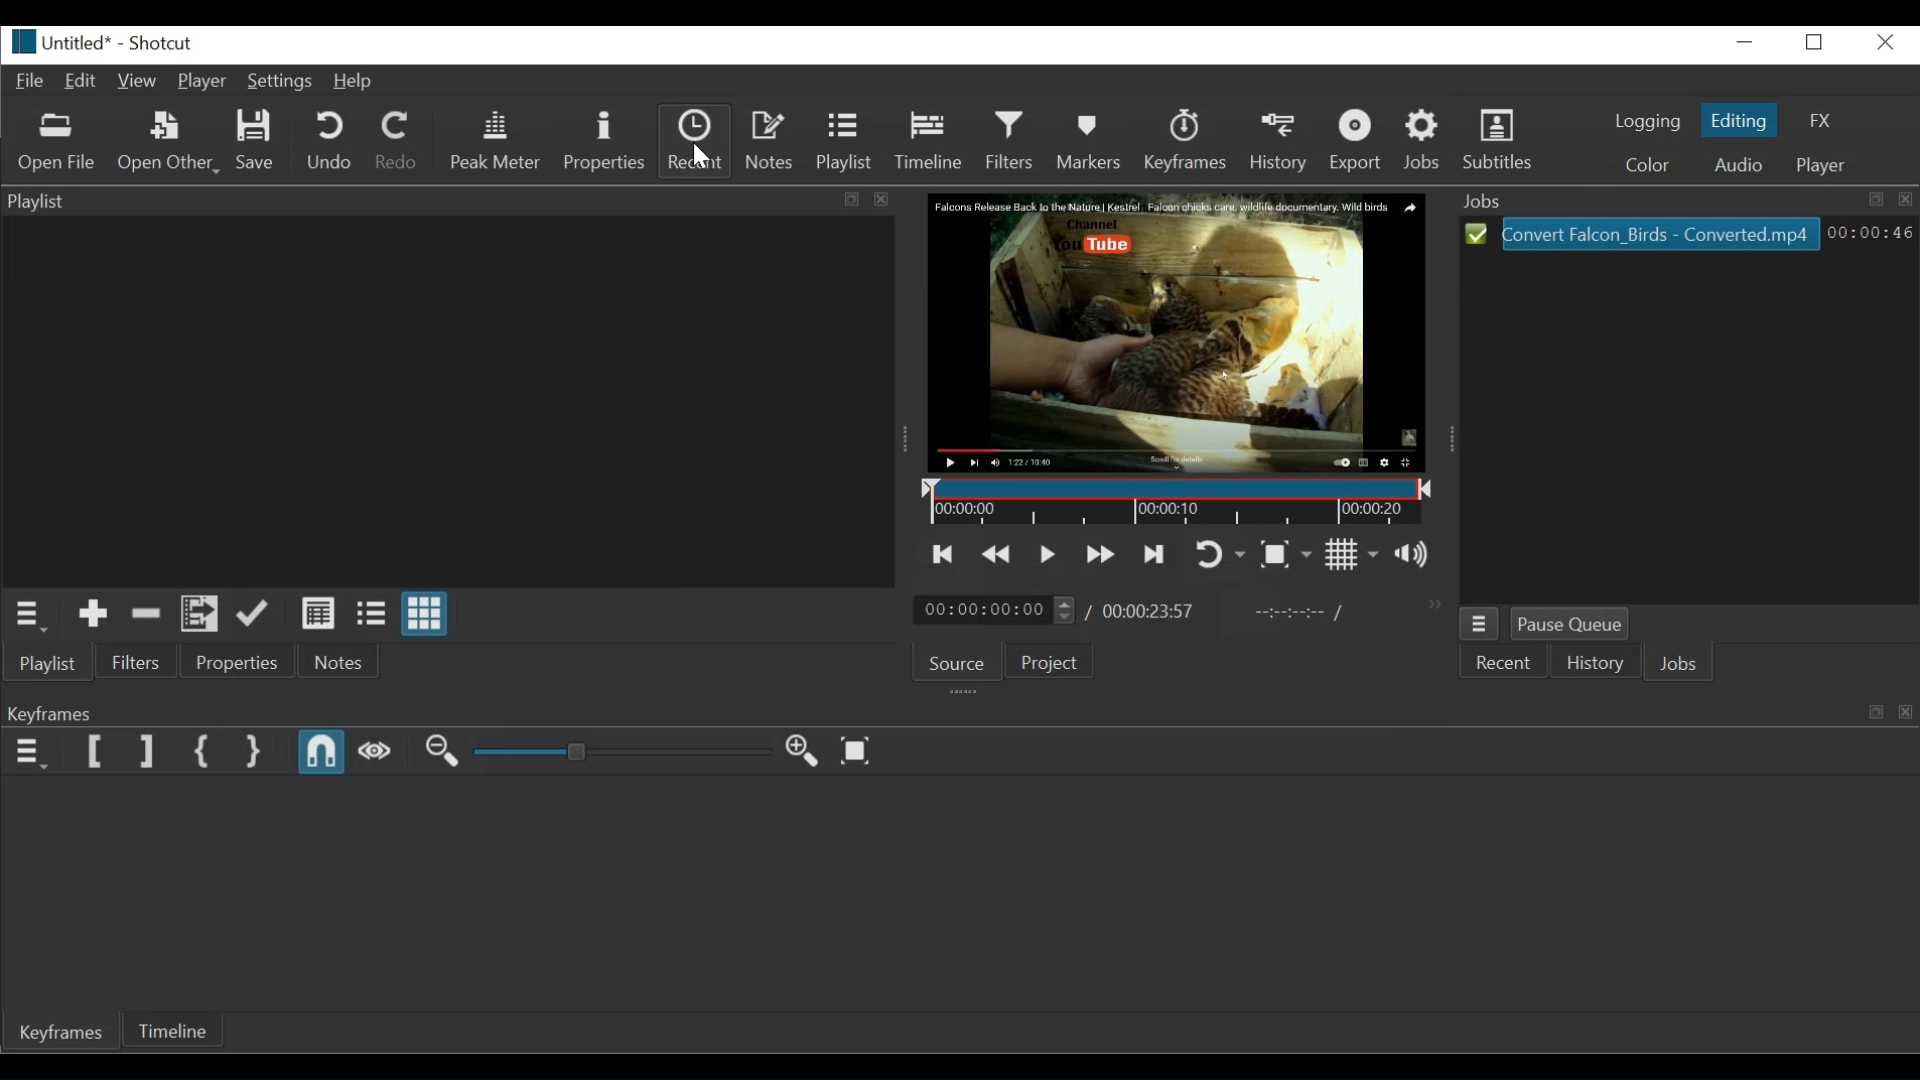 The height and width of the screenshot is (1080, 1920). Describe the element at coordinates (1045, 554) in the screenshot. I see `Toggle play or pause` at that location.